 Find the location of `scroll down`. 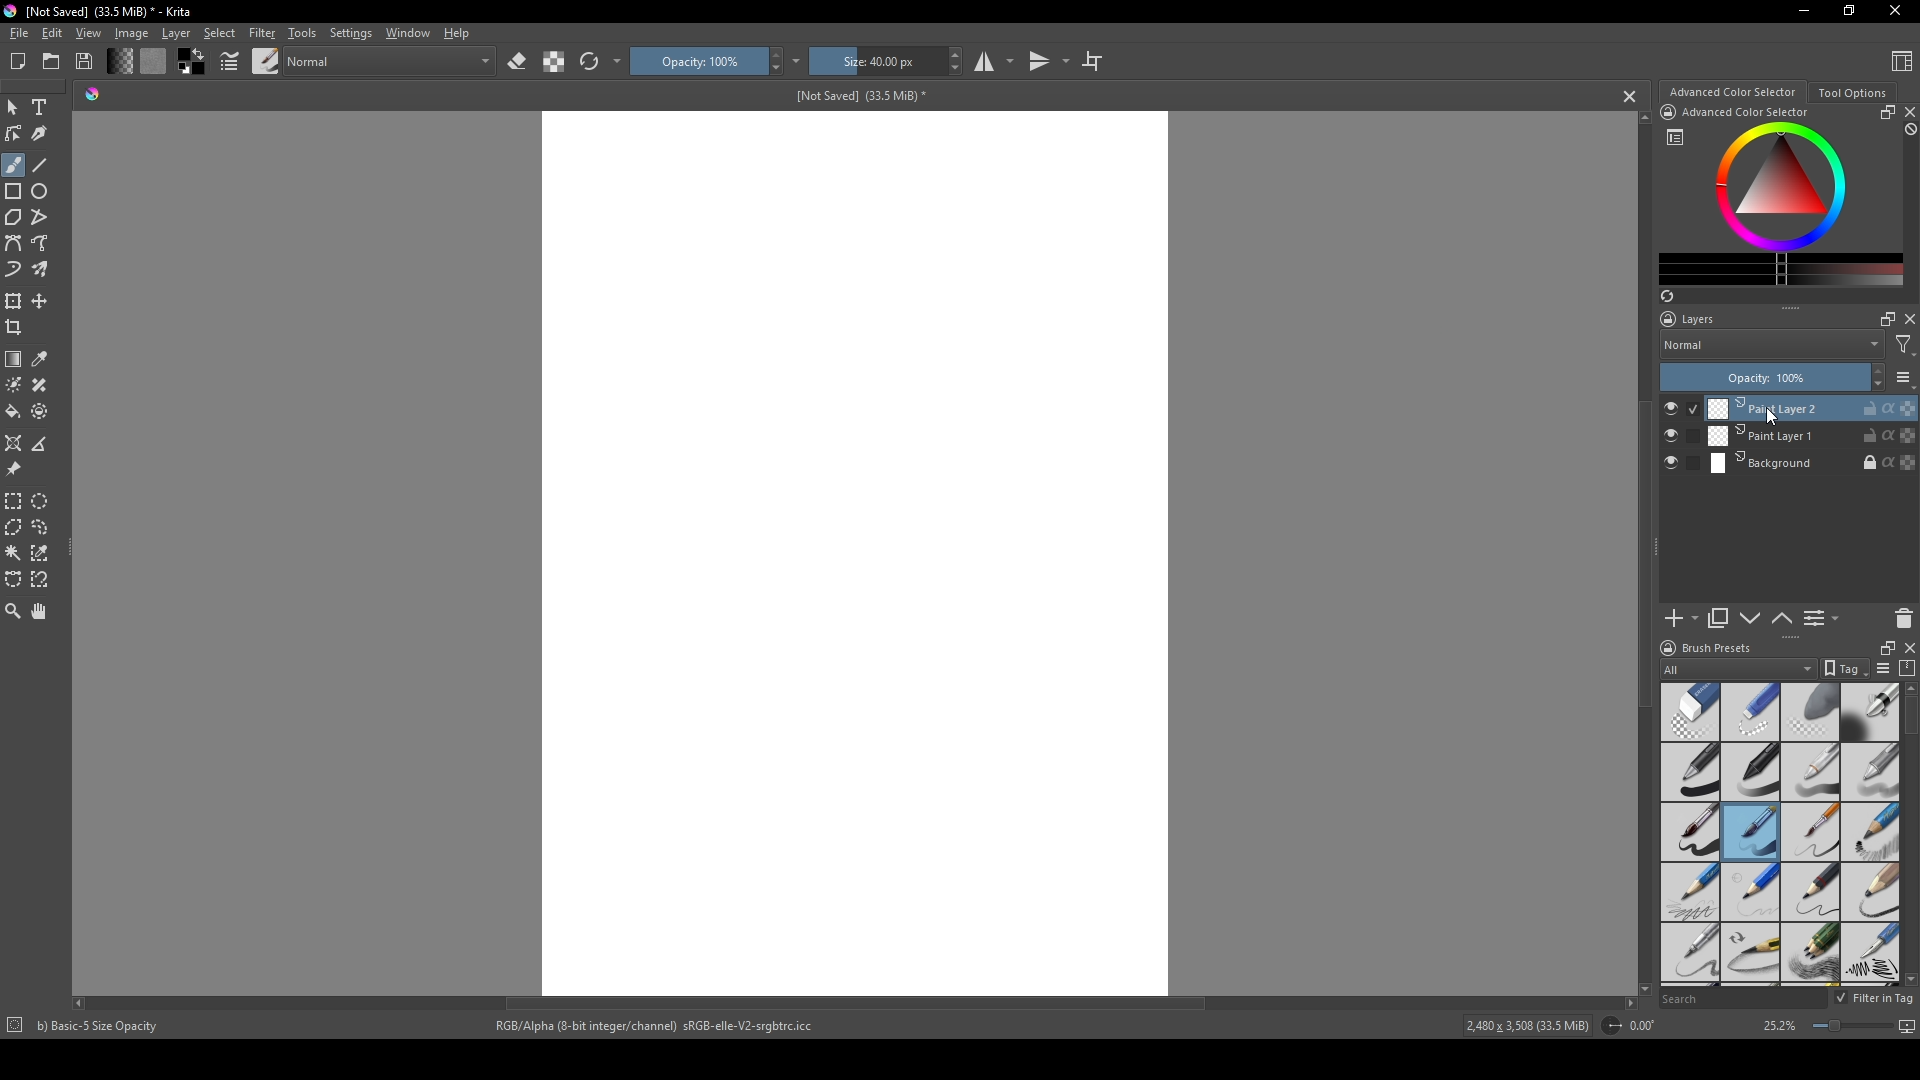

scroll down is located at coordinates (1908, 979).